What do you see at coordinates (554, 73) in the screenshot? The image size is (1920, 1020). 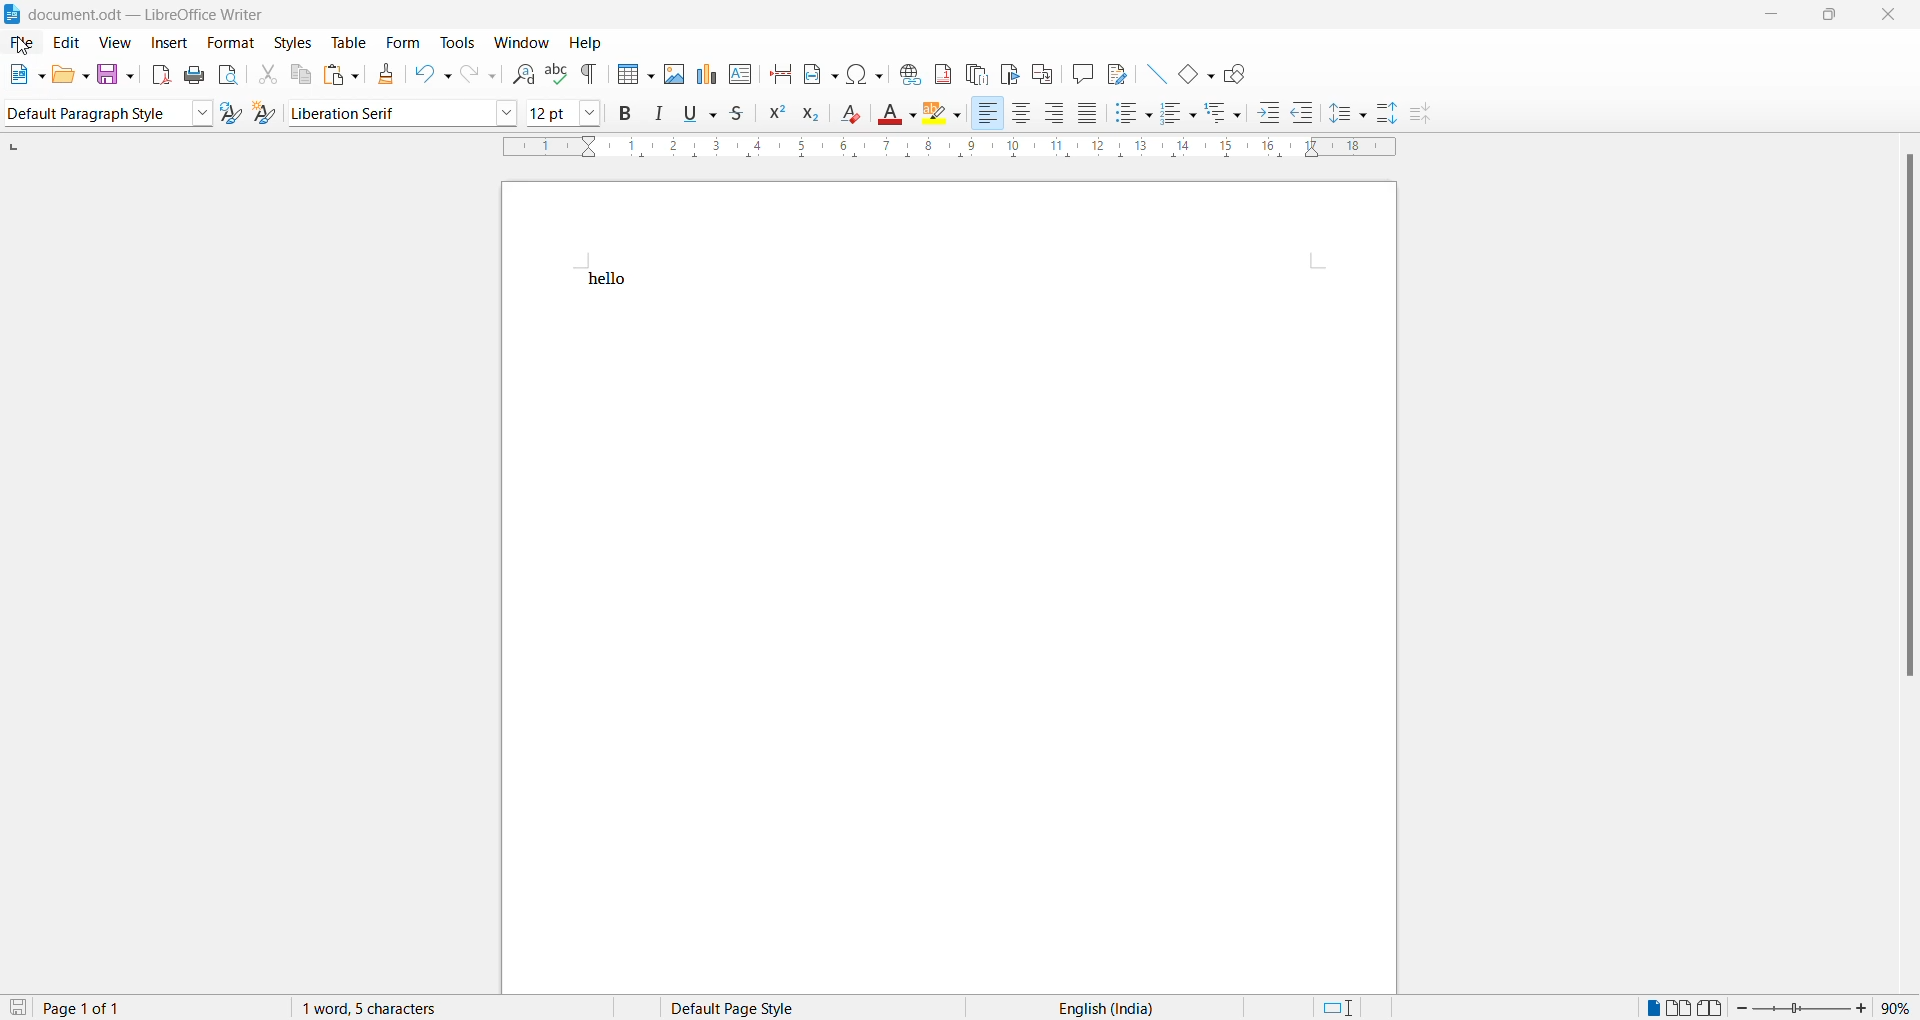 I see `Spellings` at bounding box center [554, 73].